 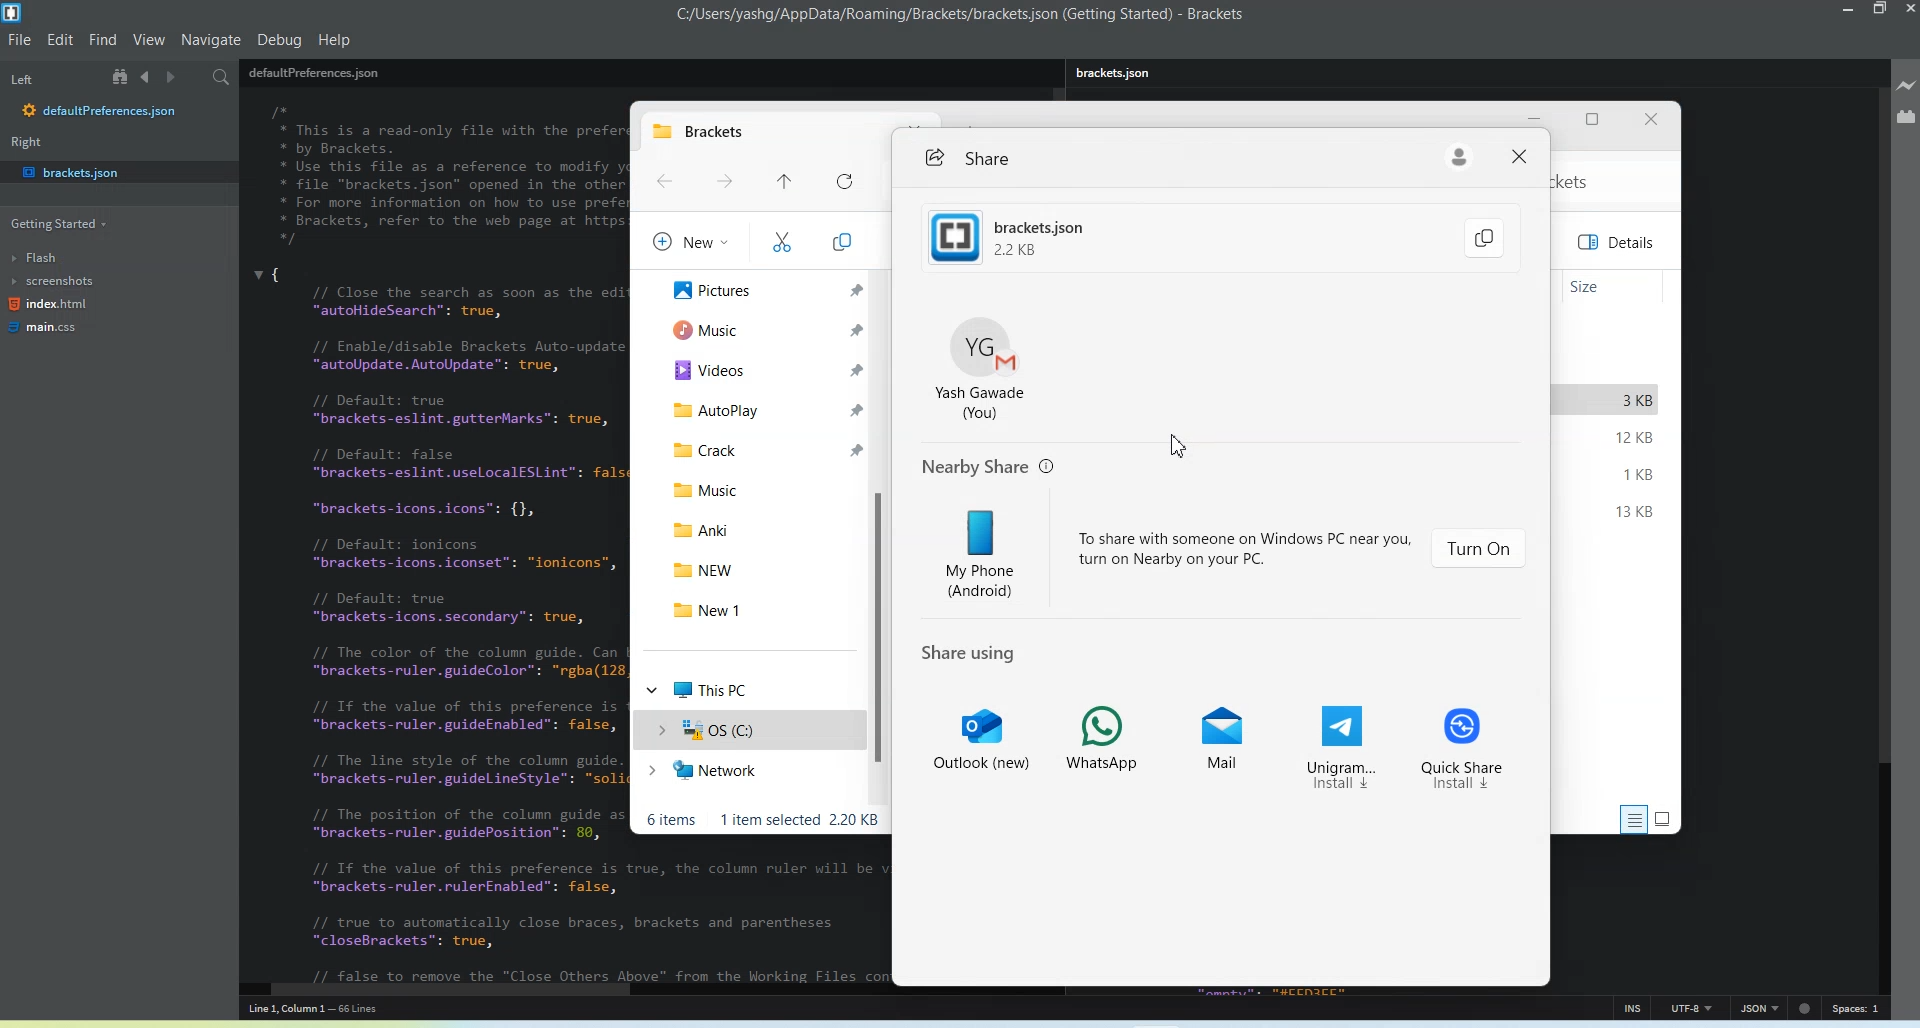 I want to click on Getting Started, so click(x=55, y=225).